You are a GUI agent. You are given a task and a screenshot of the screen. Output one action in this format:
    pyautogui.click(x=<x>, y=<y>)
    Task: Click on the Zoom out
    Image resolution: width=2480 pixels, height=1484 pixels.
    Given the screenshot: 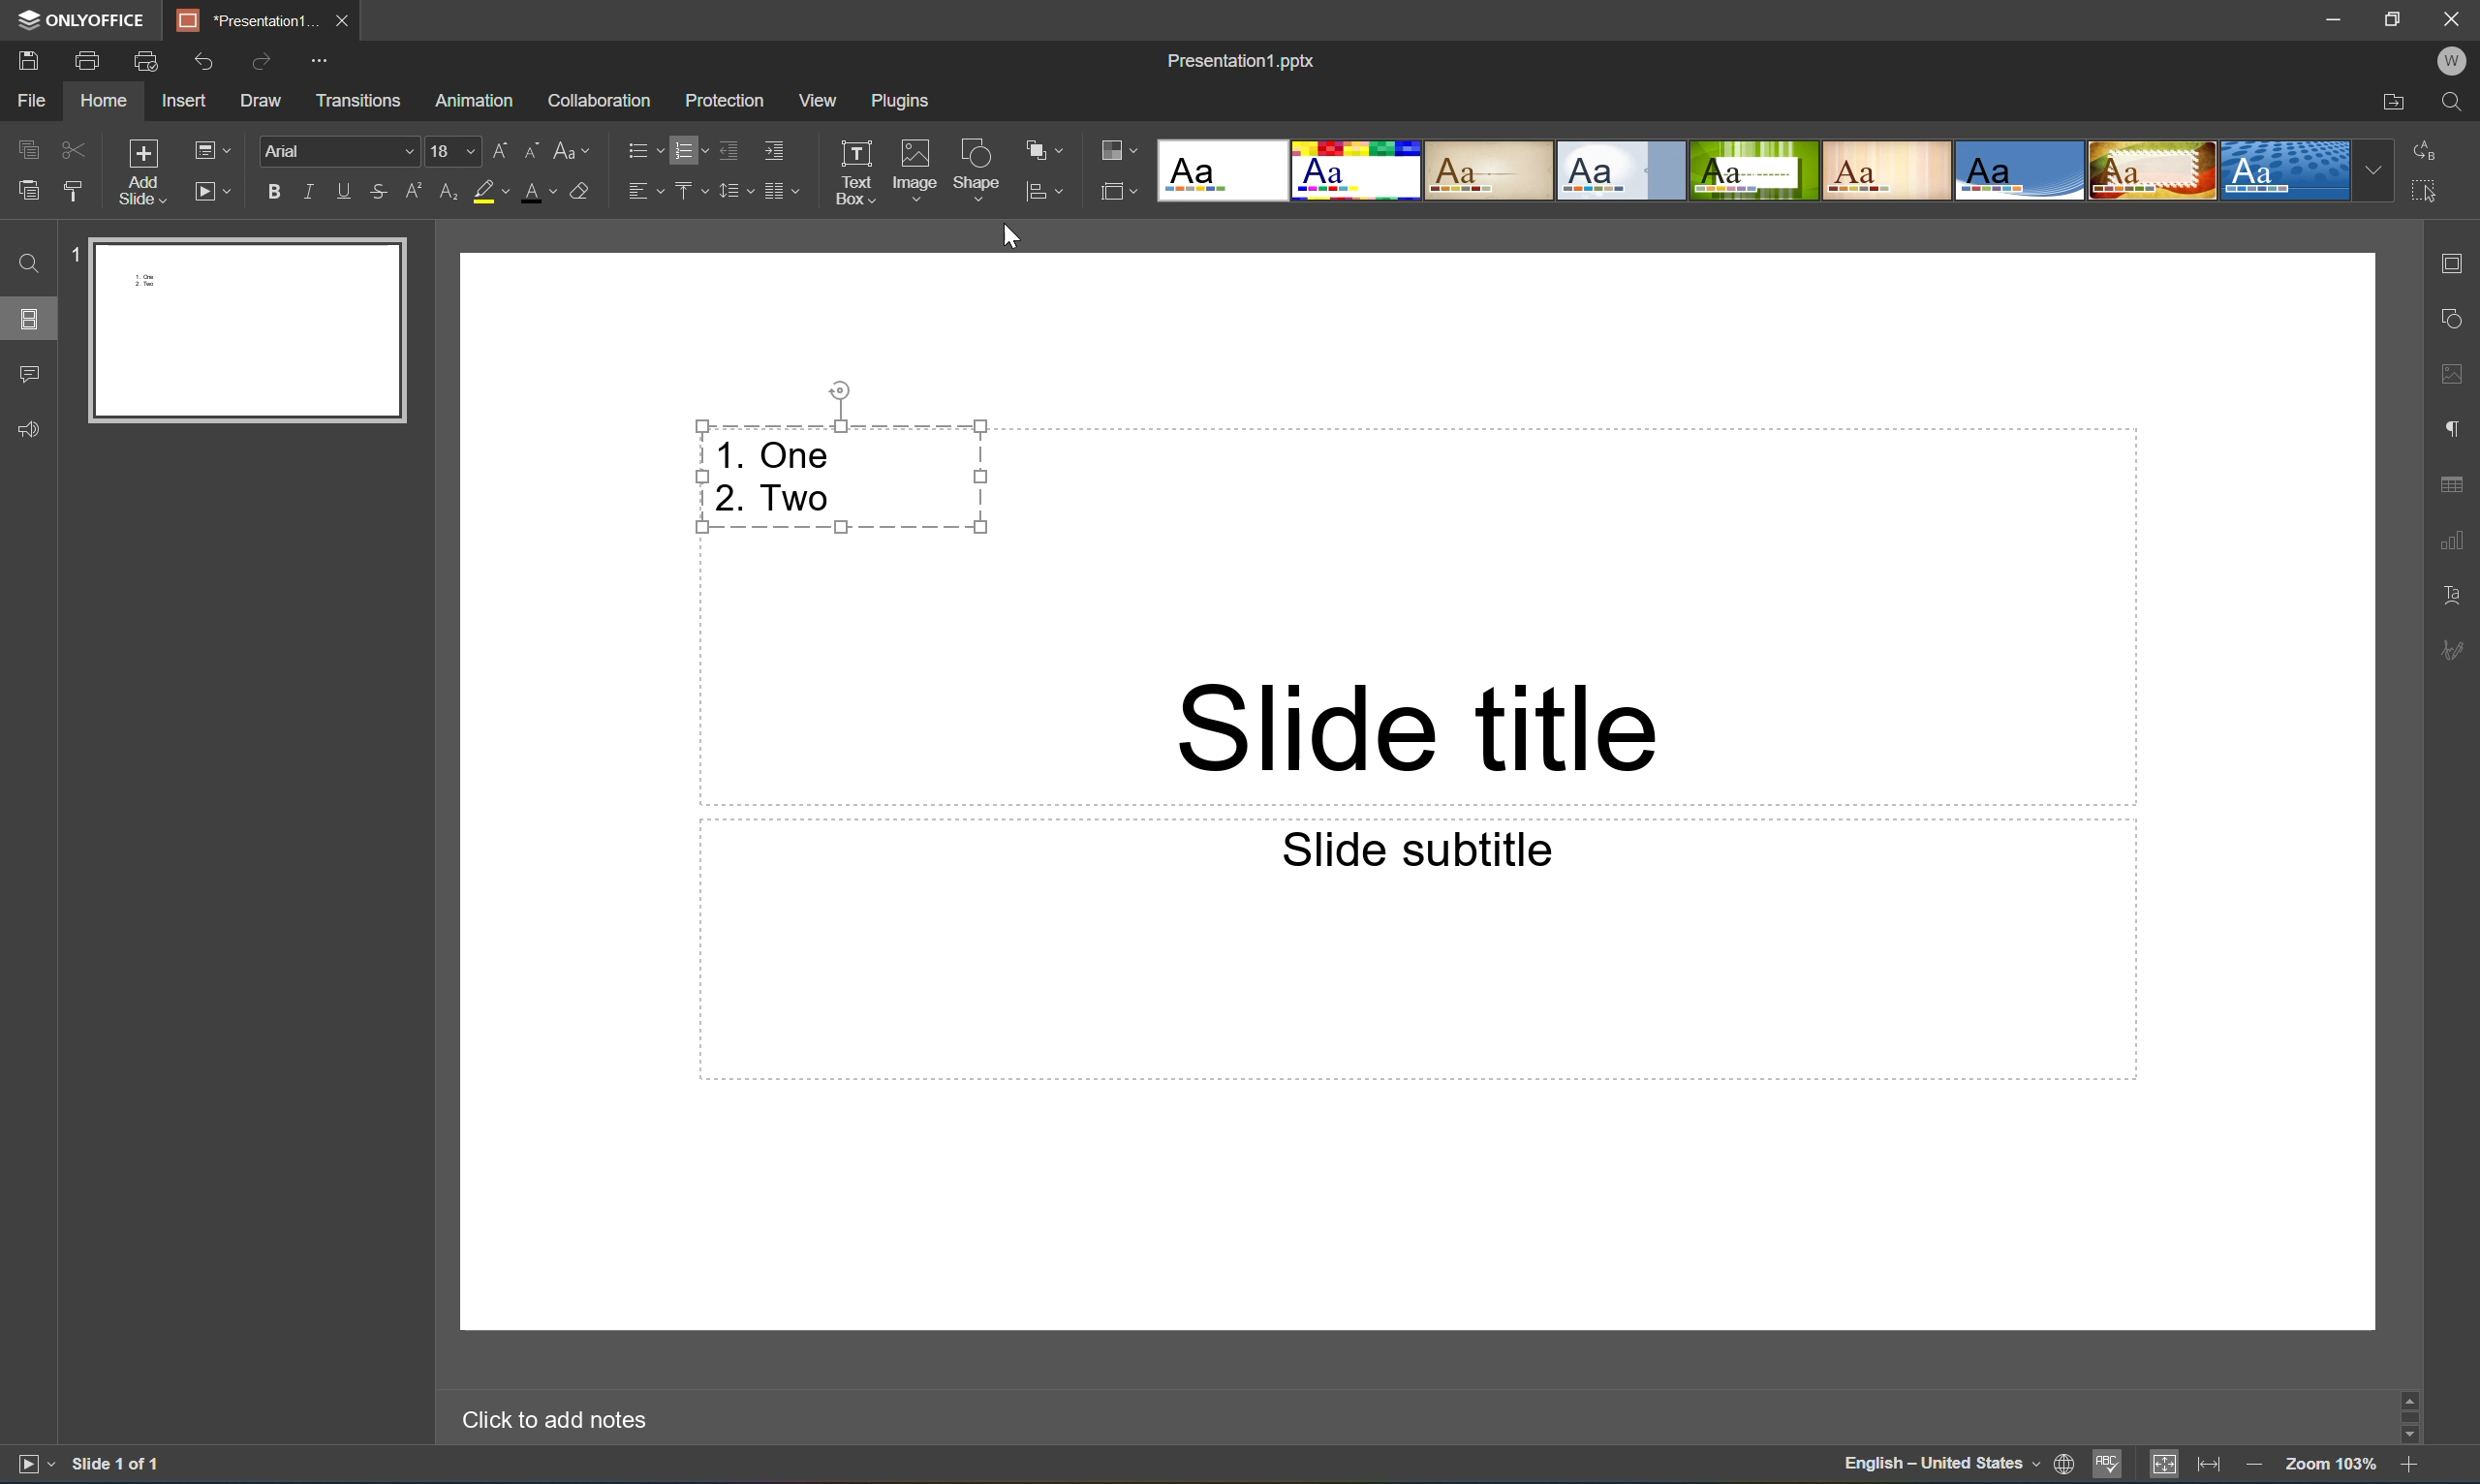 What is the action you would take?
    pyautogui.click(x=2256, y=1469)
    